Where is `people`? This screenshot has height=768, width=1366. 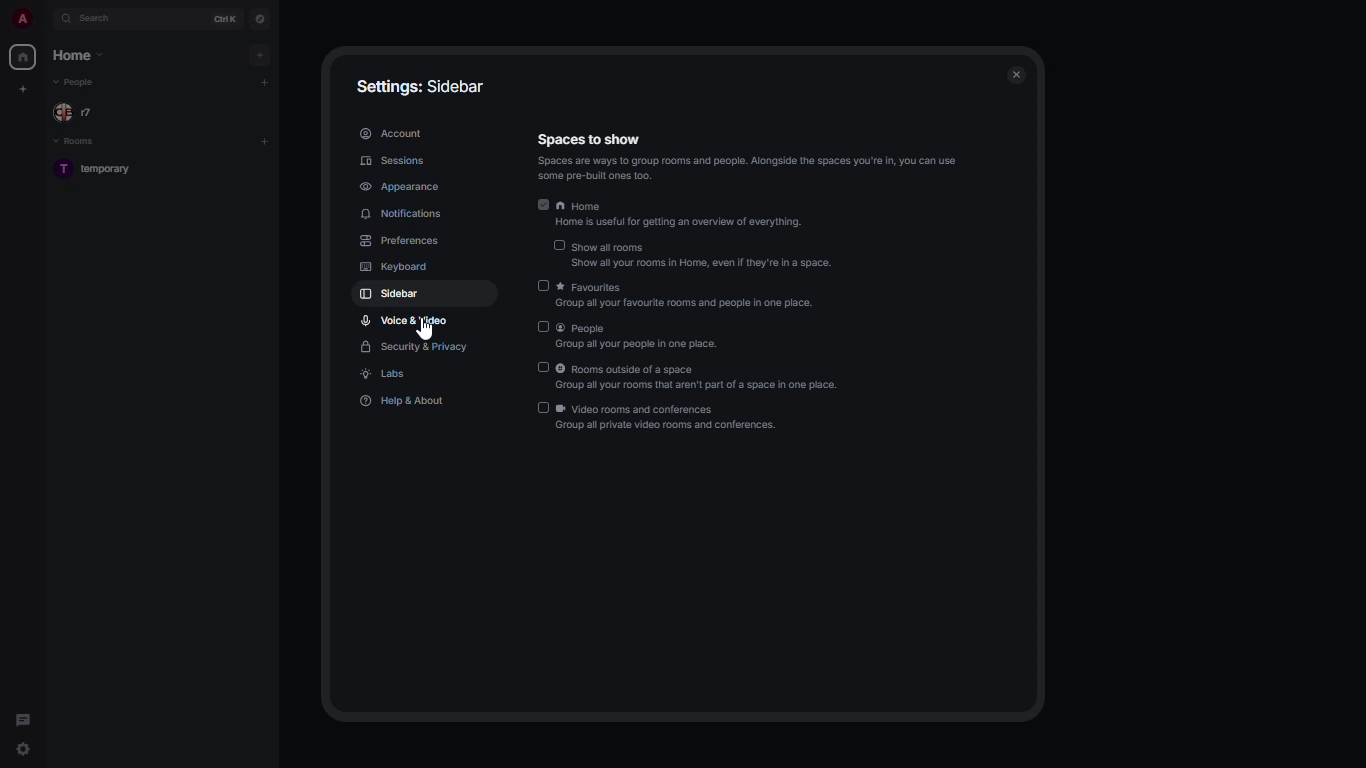
people is located at coordinates (626, 328).